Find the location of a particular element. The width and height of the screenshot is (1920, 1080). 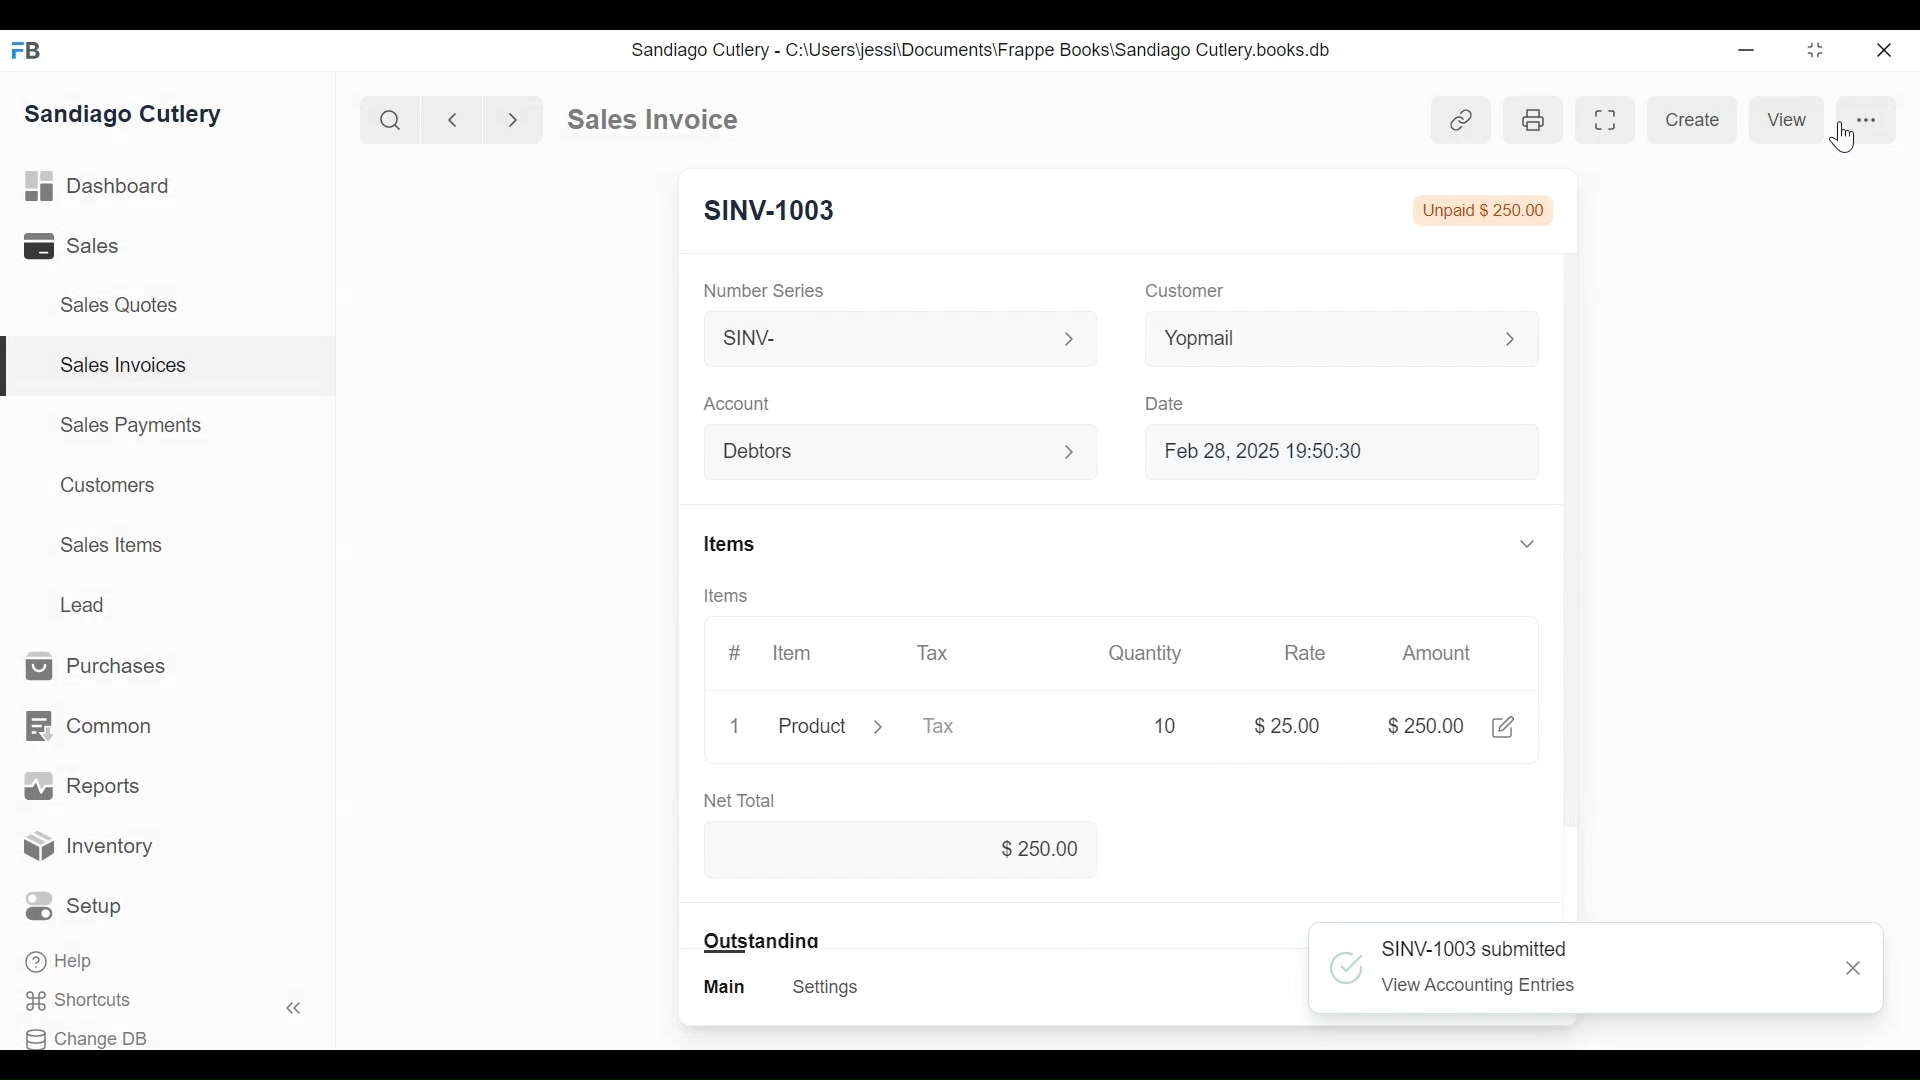

print is located at coordinates (1532, 121).